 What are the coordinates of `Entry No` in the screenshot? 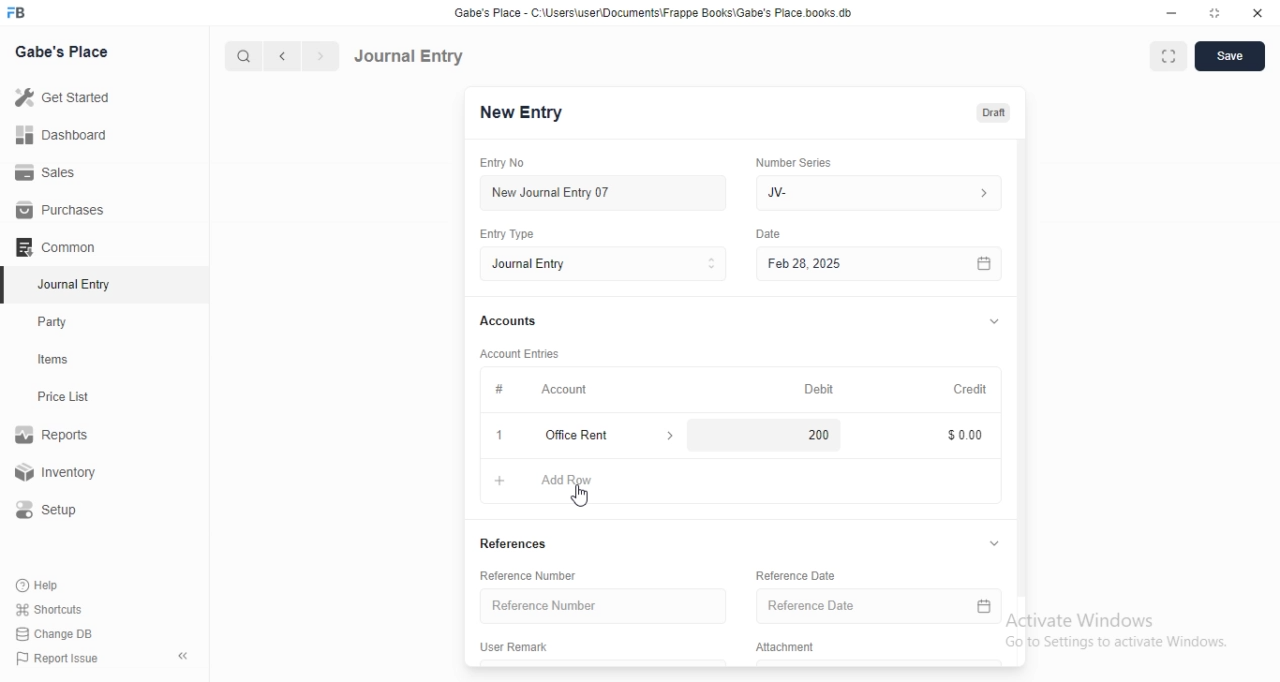 It's located at (506, 163).